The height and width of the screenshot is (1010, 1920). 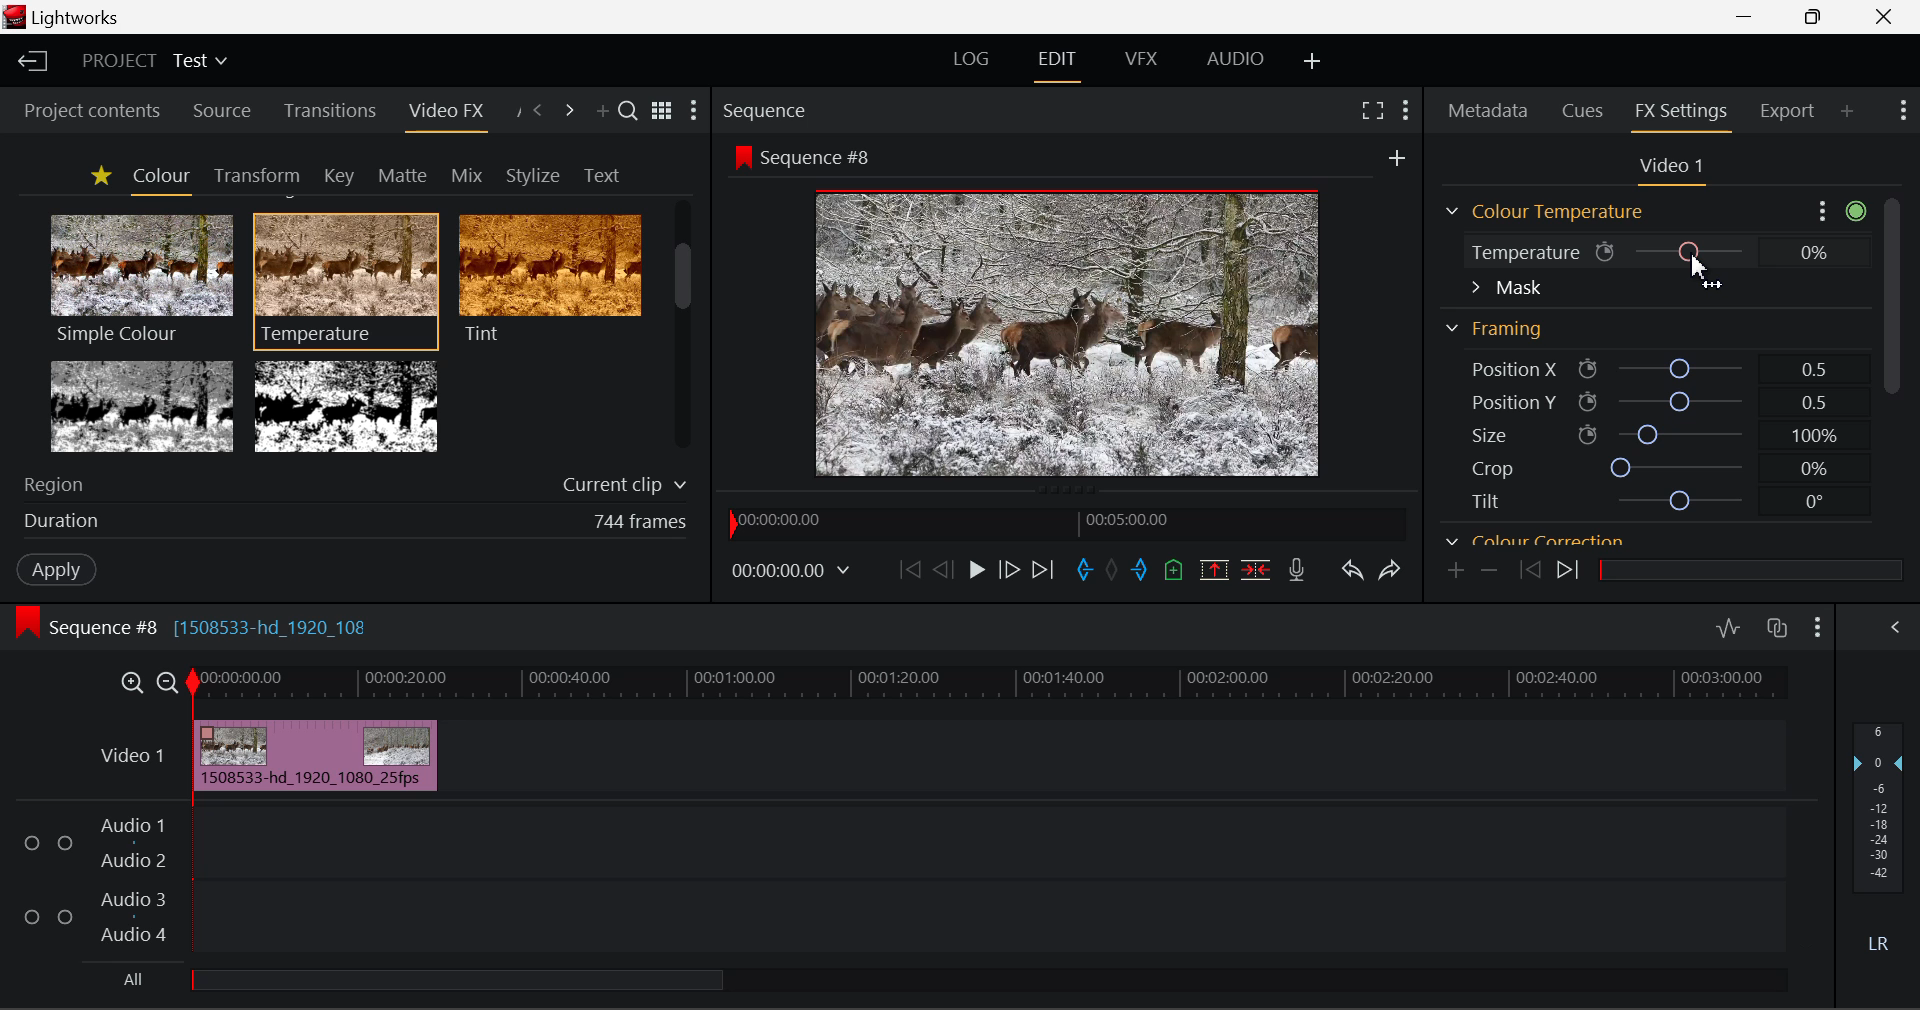 I want to click on Mask, so click(x=1507, y=289).